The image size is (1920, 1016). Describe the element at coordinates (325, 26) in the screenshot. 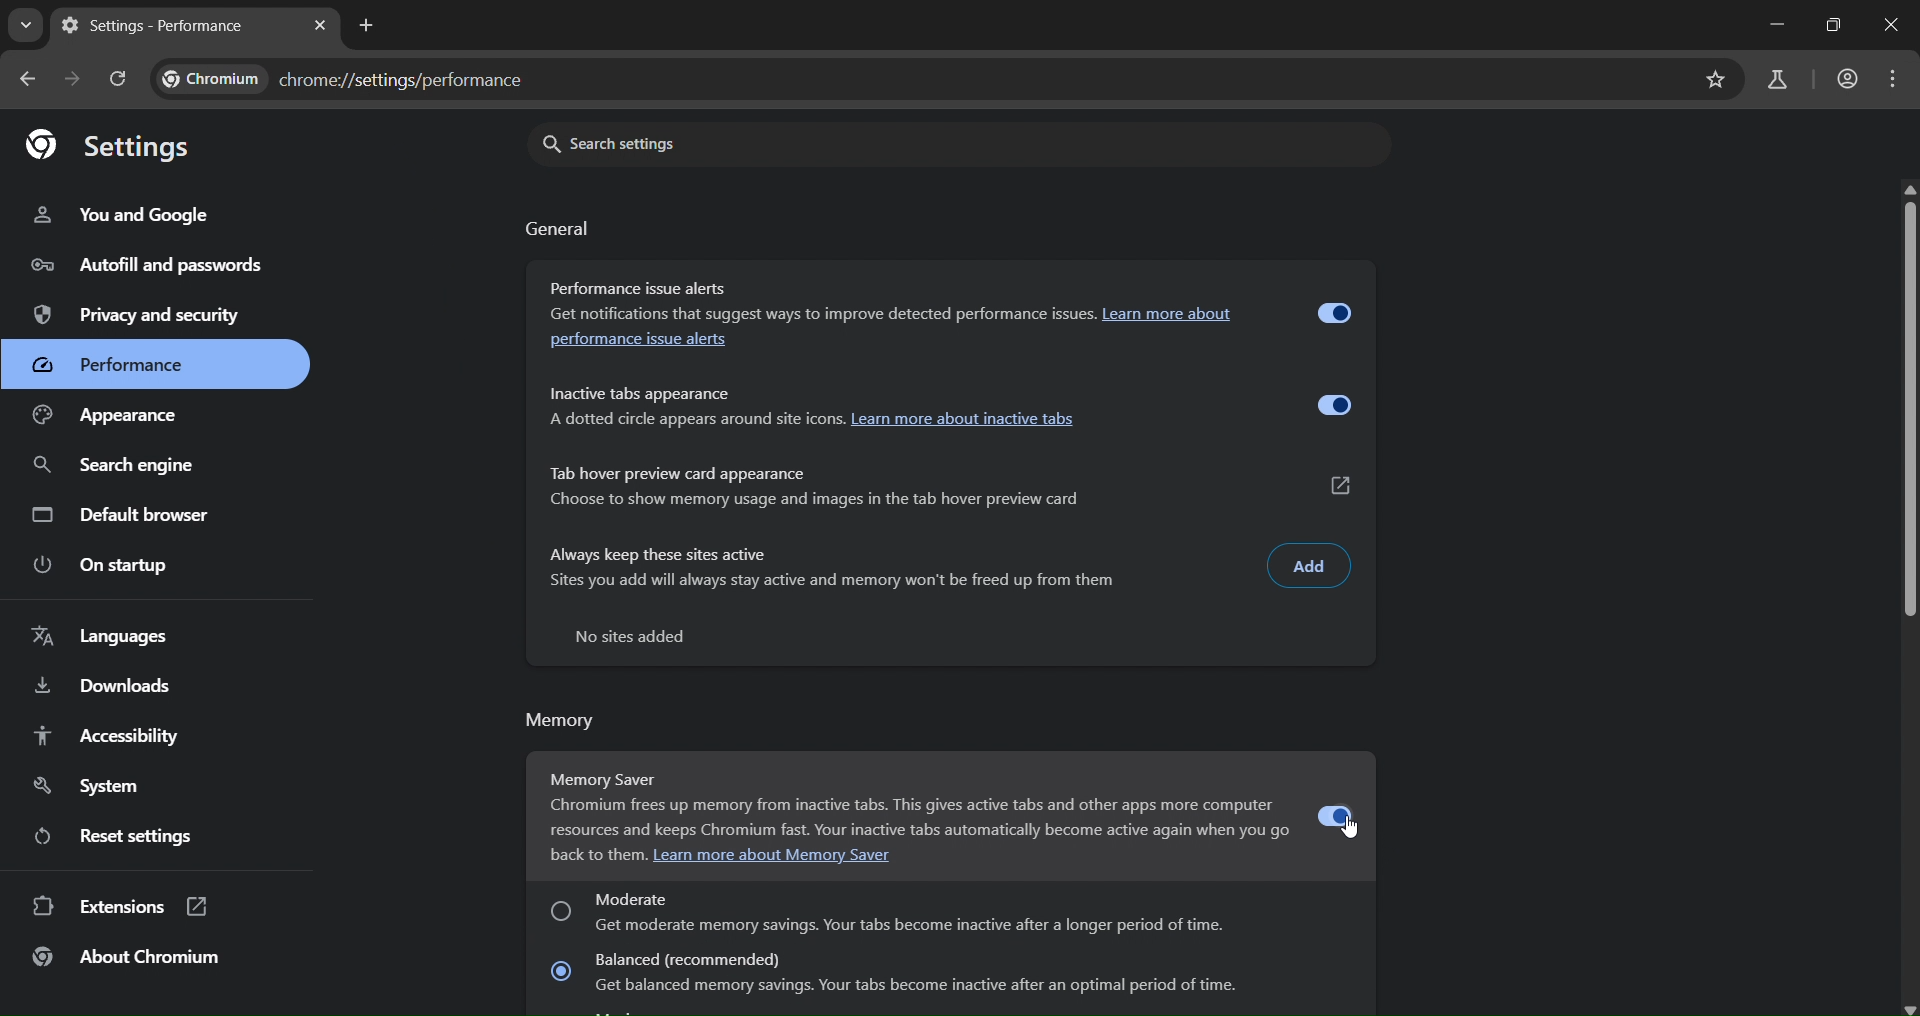

I see `close tab` at that location.